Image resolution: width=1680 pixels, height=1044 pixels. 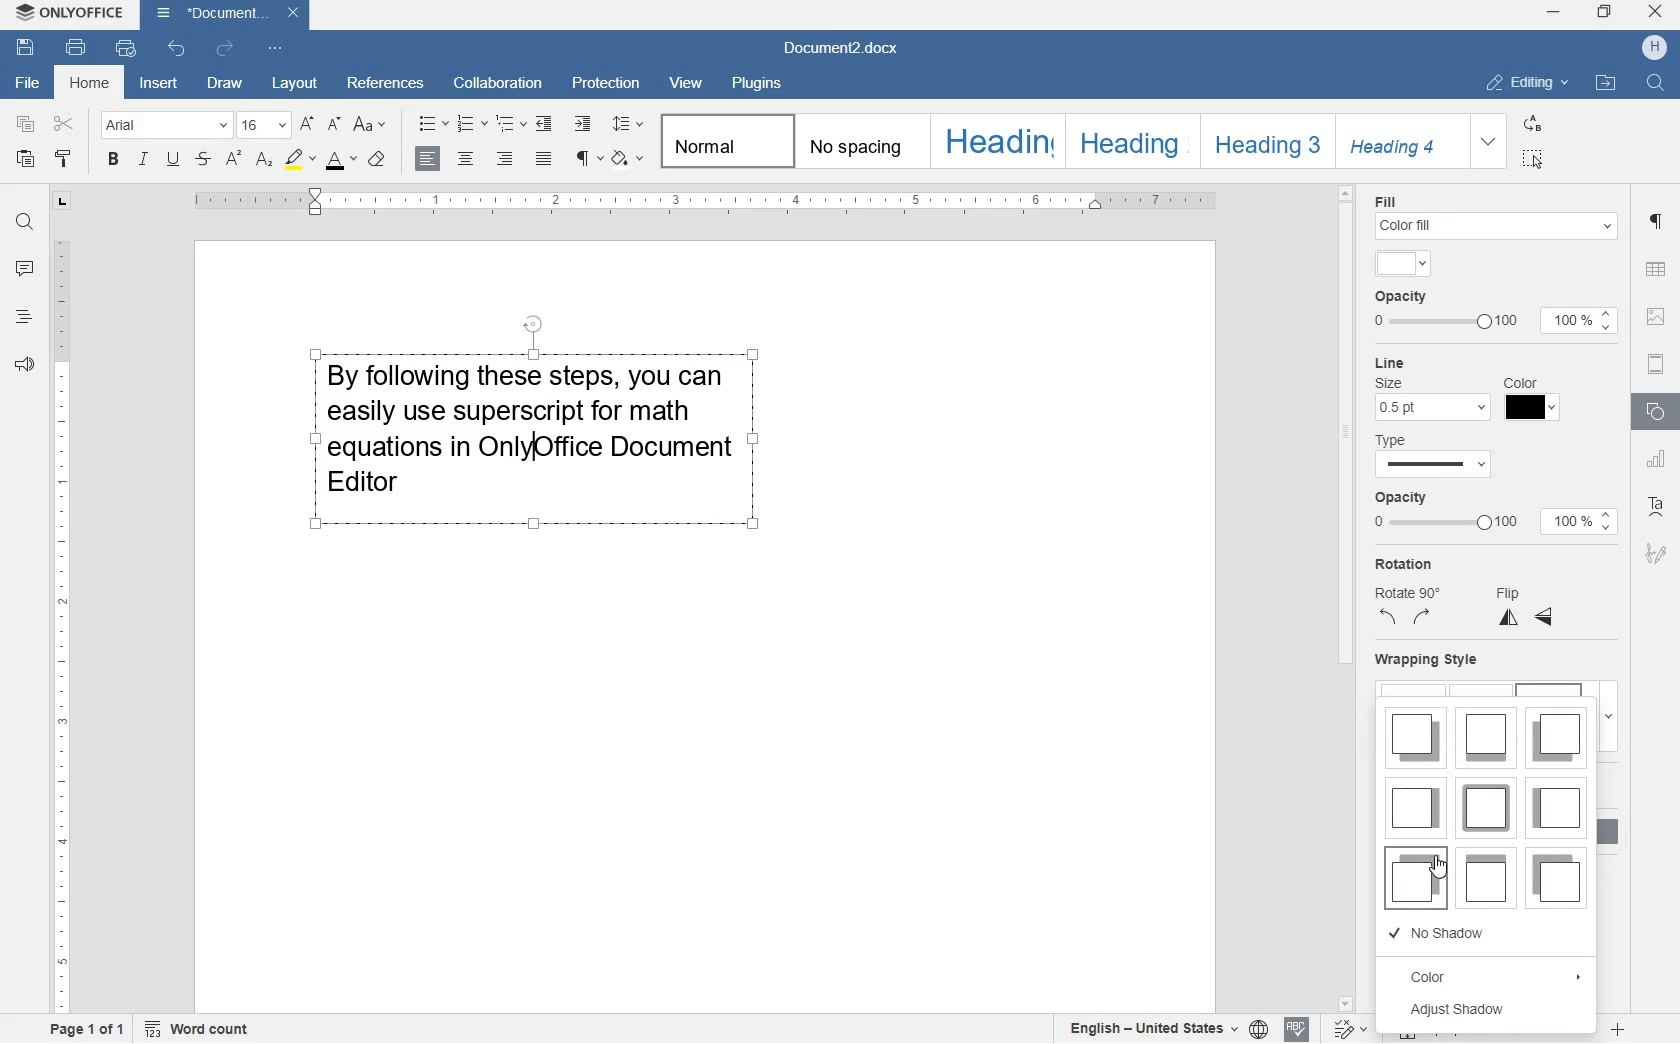 I want to click on right alignment, so click(x=505, y=160).